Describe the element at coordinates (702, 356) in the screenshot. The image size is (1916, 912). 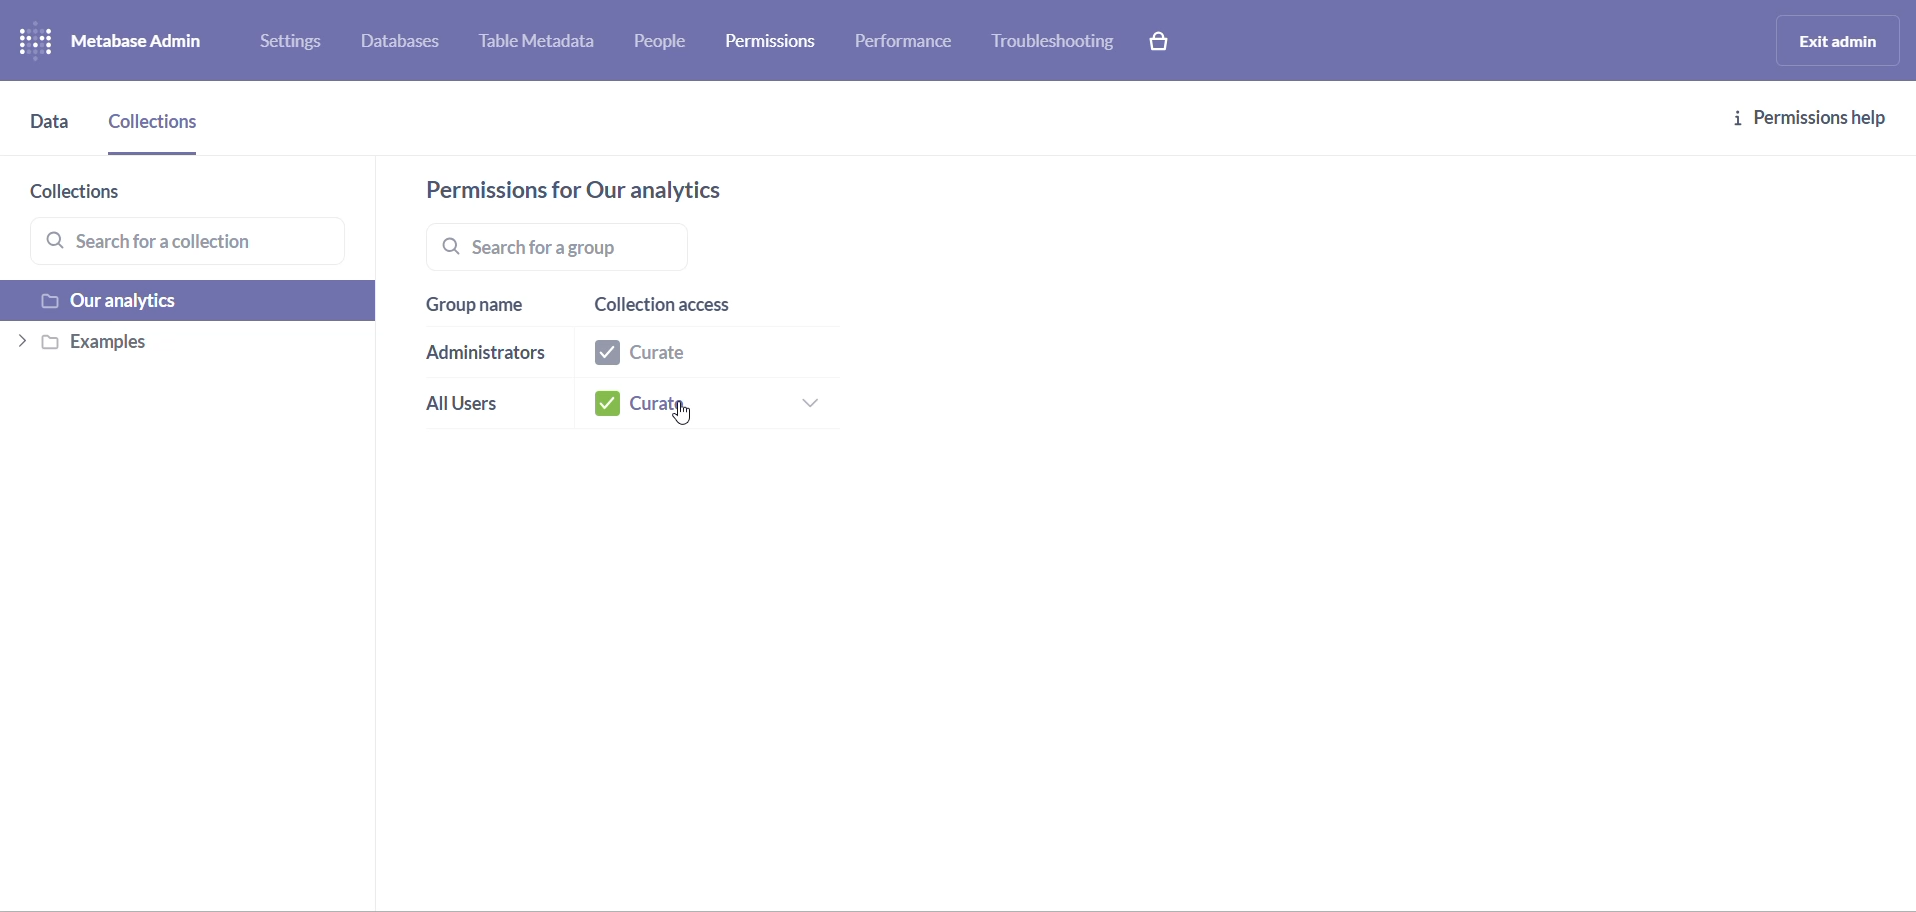
I see `access level` at that location.